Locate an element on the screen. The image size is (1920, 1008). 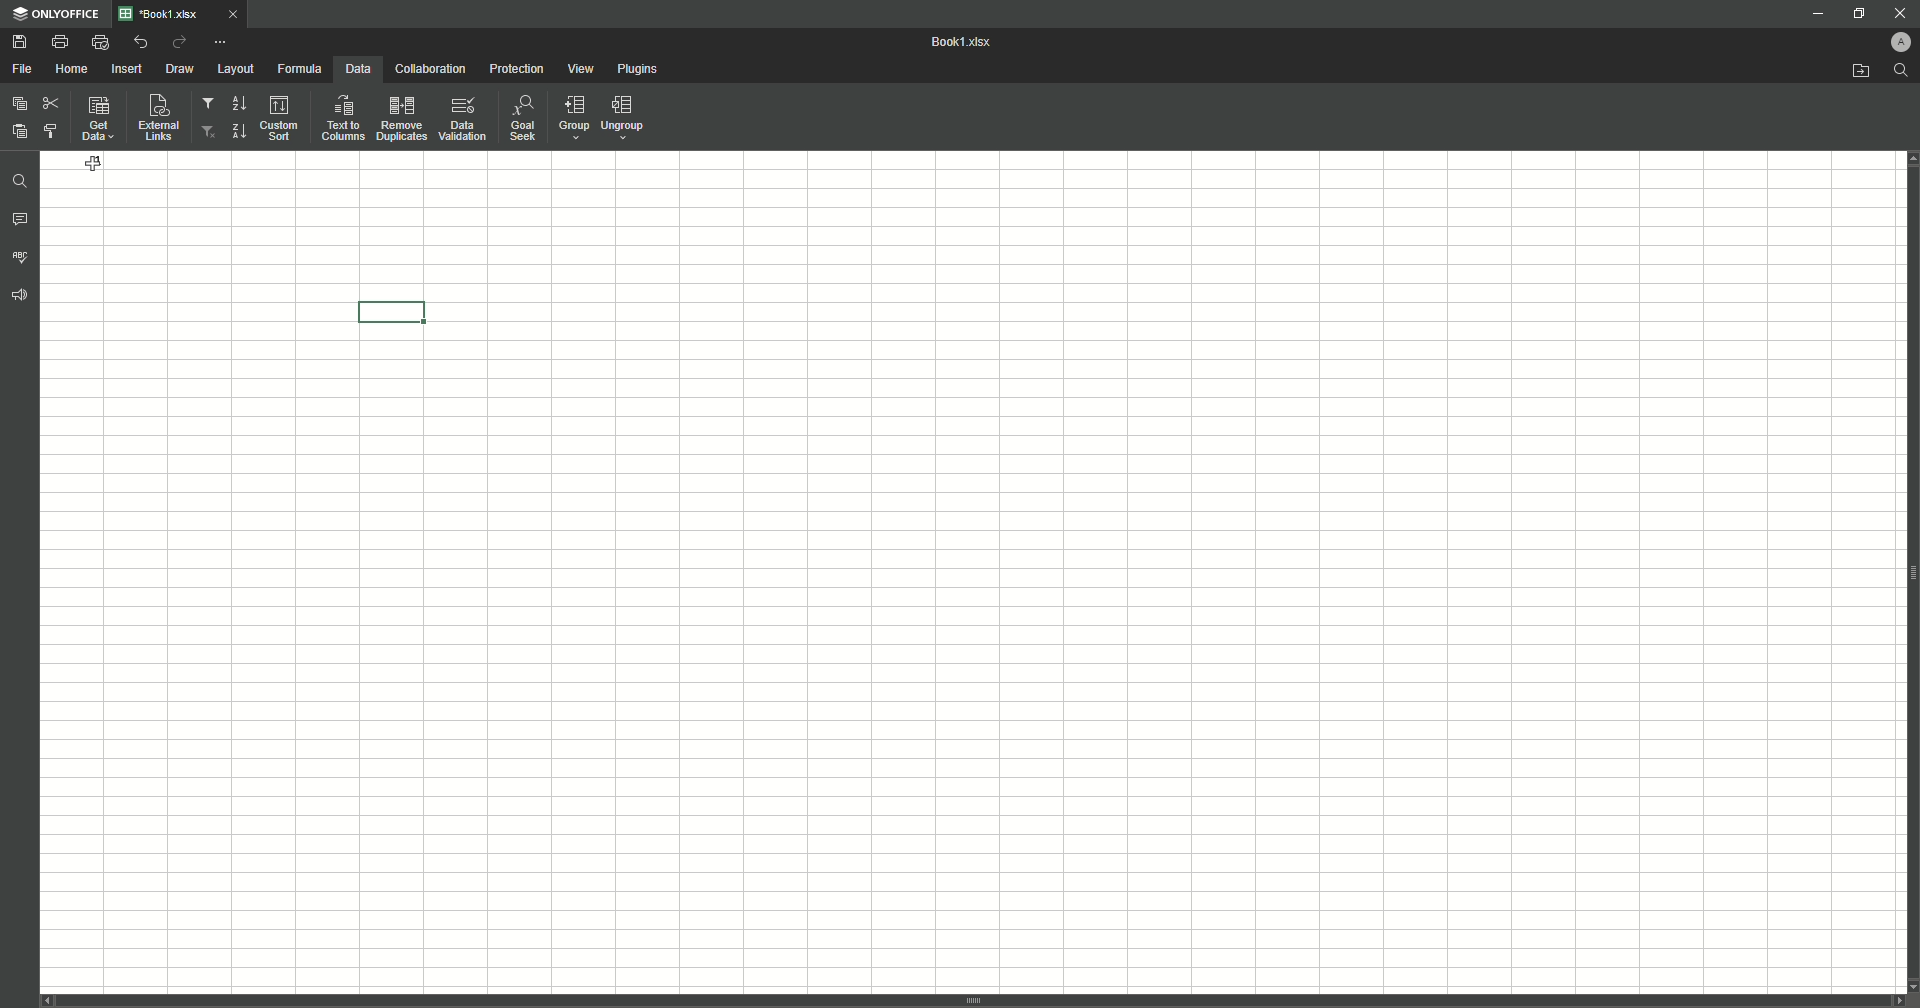
Selected cell is located at coordinates (396, 310).